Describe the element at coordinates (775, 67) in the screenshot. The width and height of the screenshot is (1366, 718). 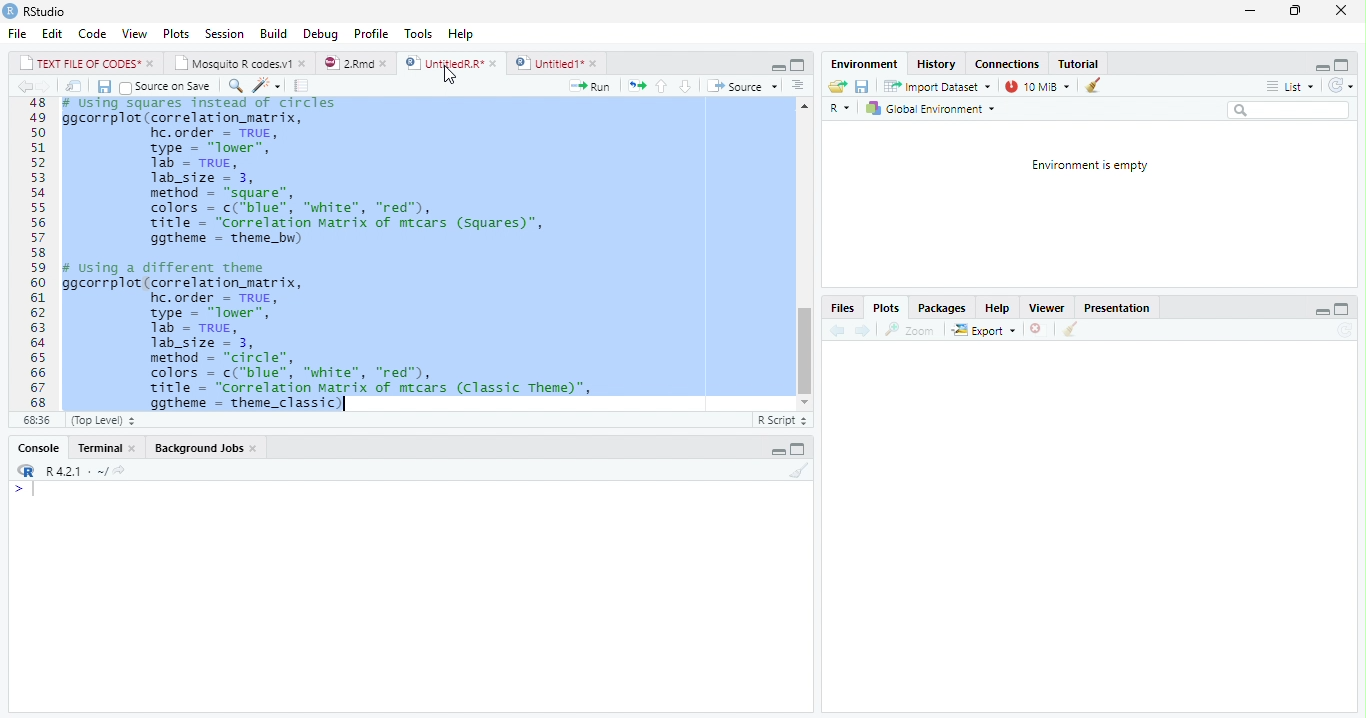
I see `hide r script` at that location.